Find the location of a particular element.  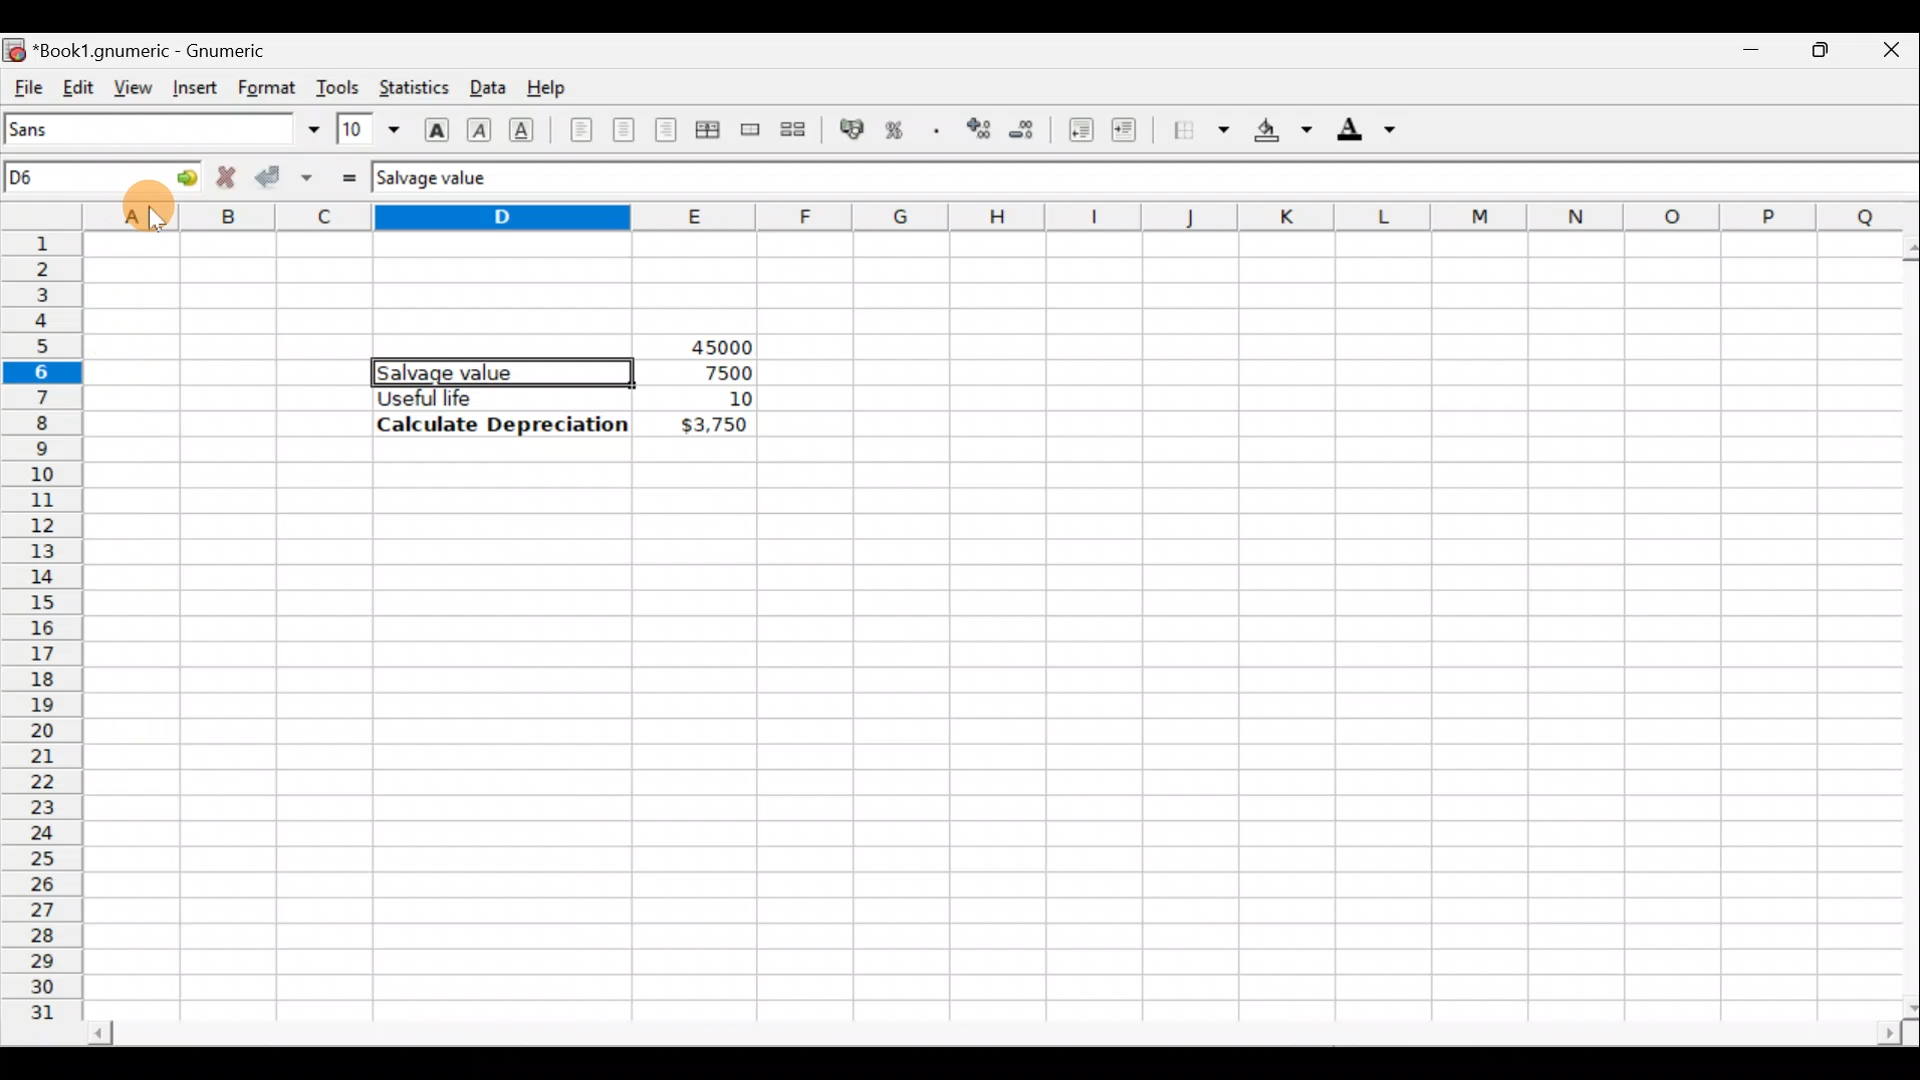

Underline is located at coordinates (530, 130).